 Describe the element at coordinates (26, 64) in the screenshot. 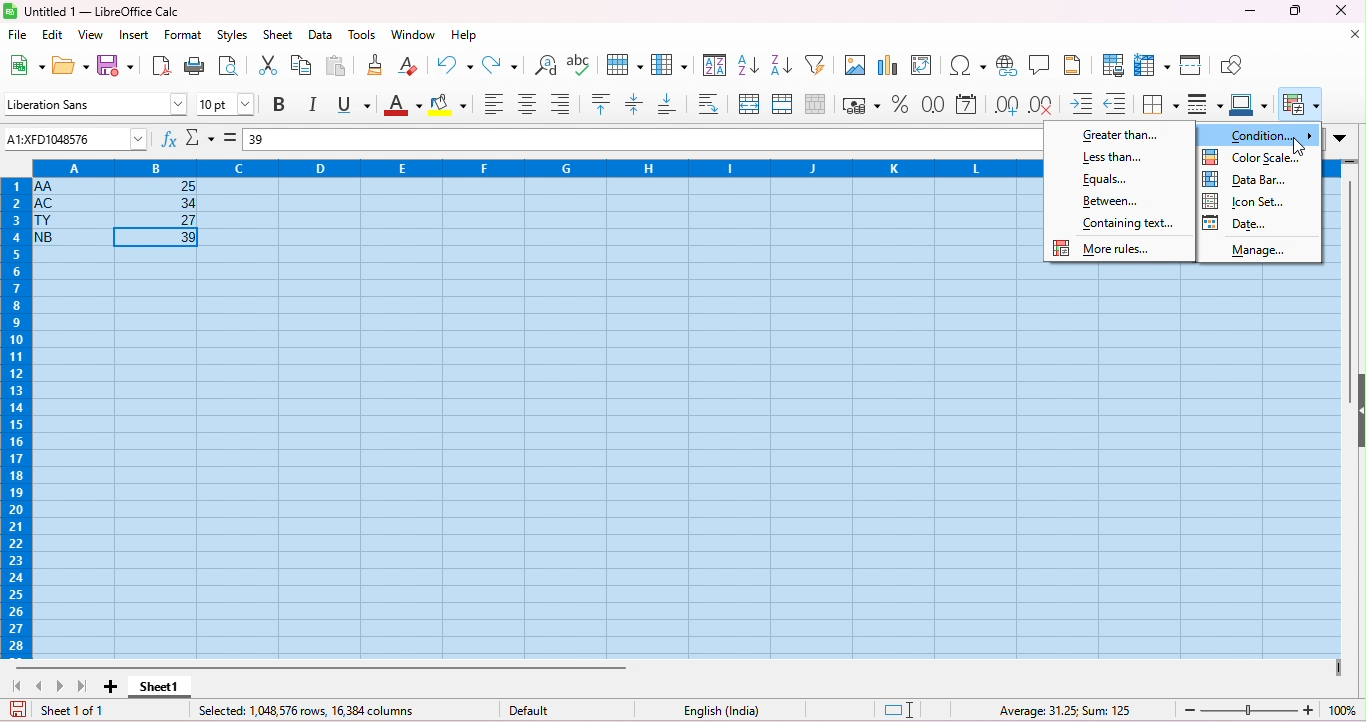

I see `new` at that location.